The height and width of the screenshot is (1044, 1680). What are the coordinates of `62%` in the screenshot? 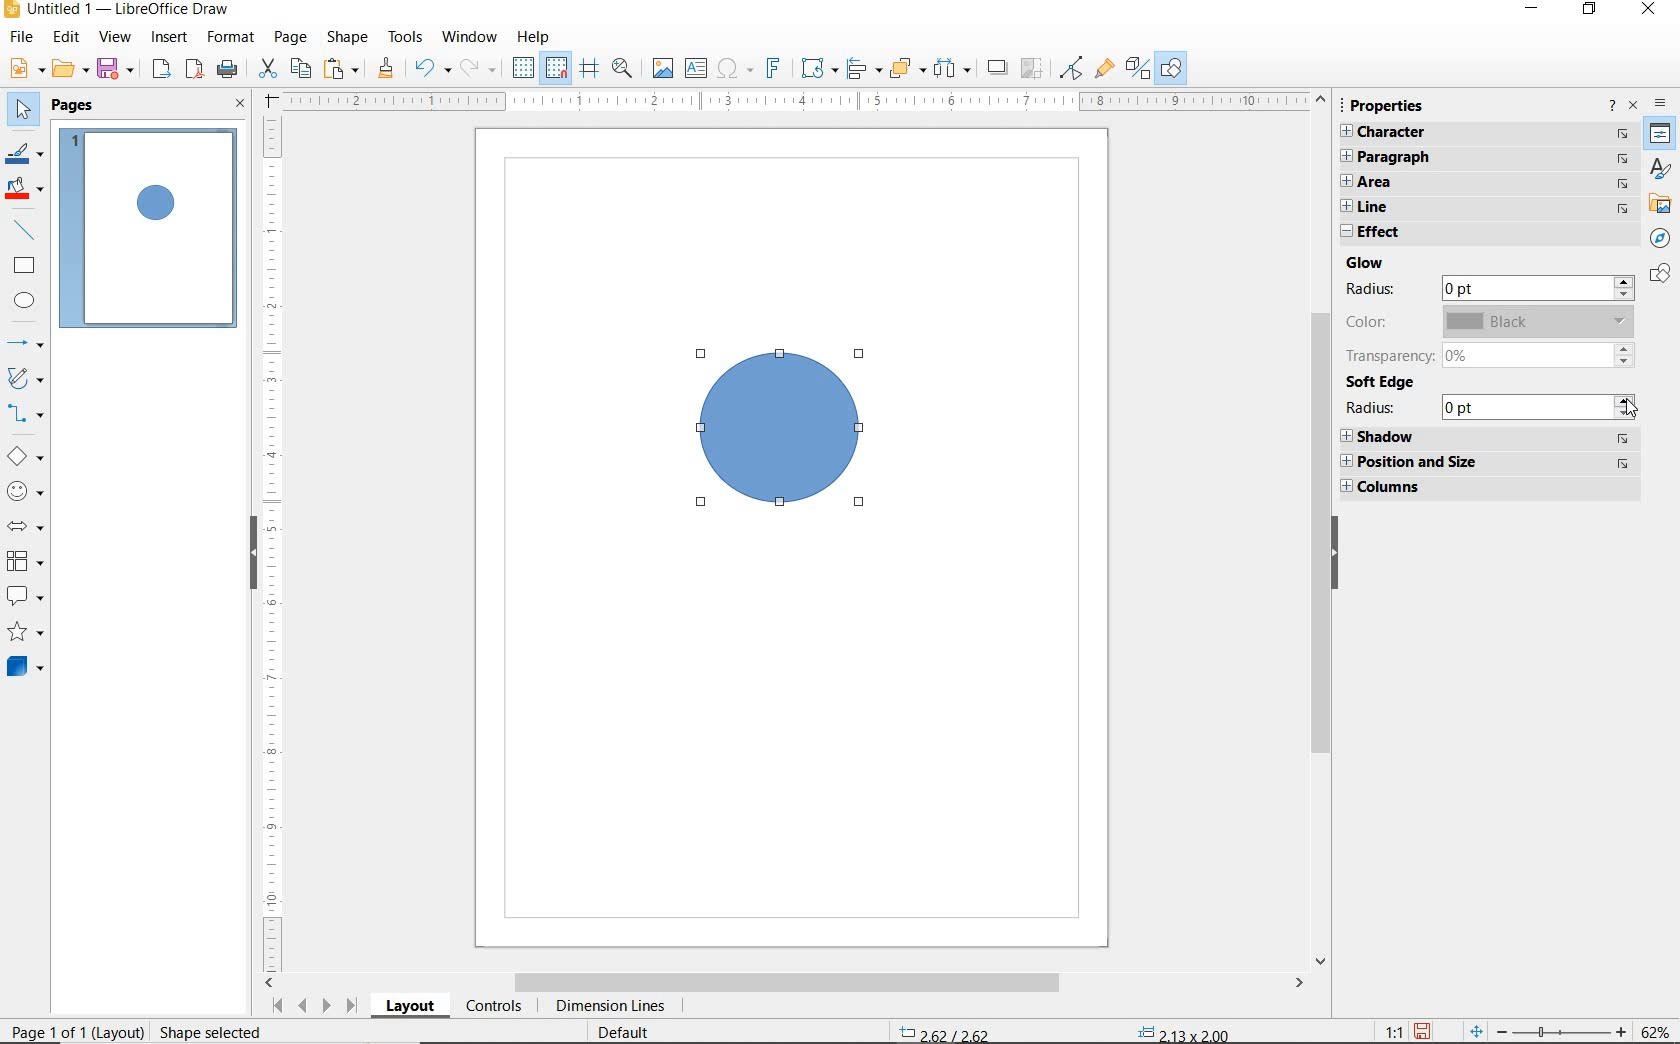 It's located at (1660, 1031).